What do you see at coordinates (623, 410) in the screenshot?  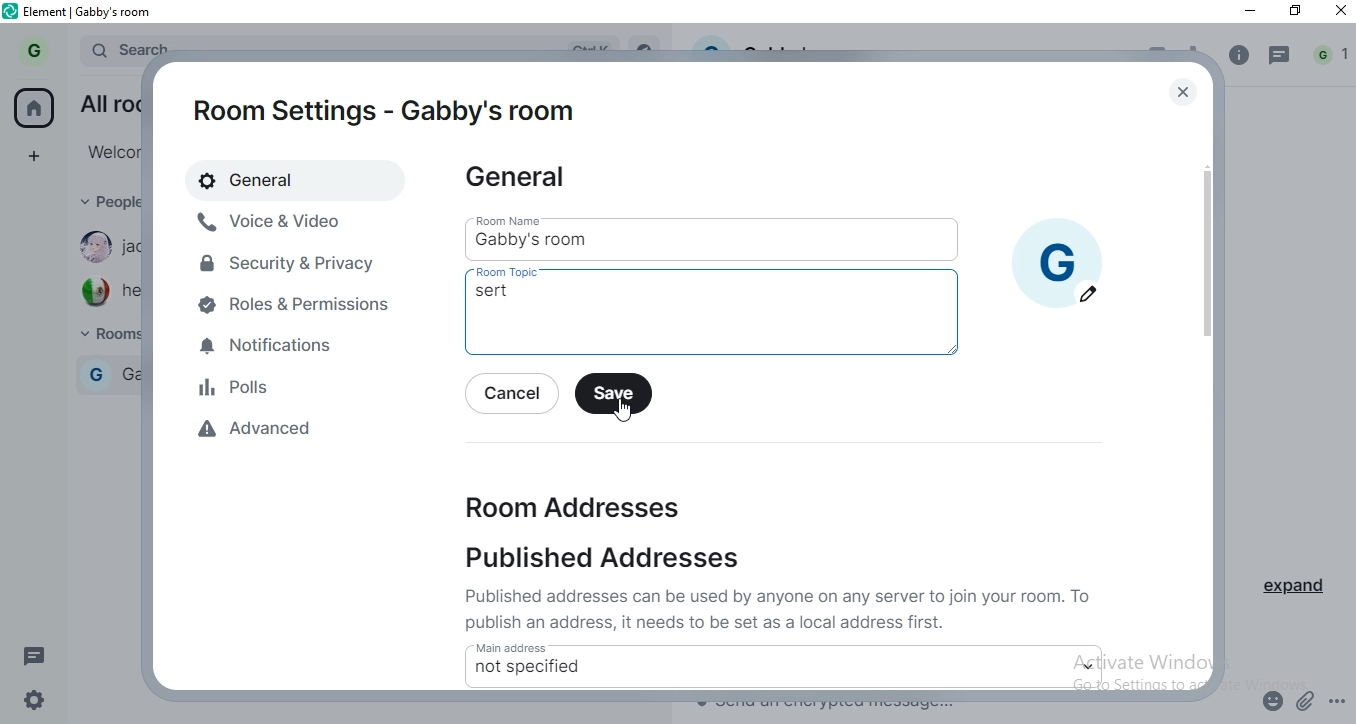 I see `cursor` at bounding box center [623, 410].